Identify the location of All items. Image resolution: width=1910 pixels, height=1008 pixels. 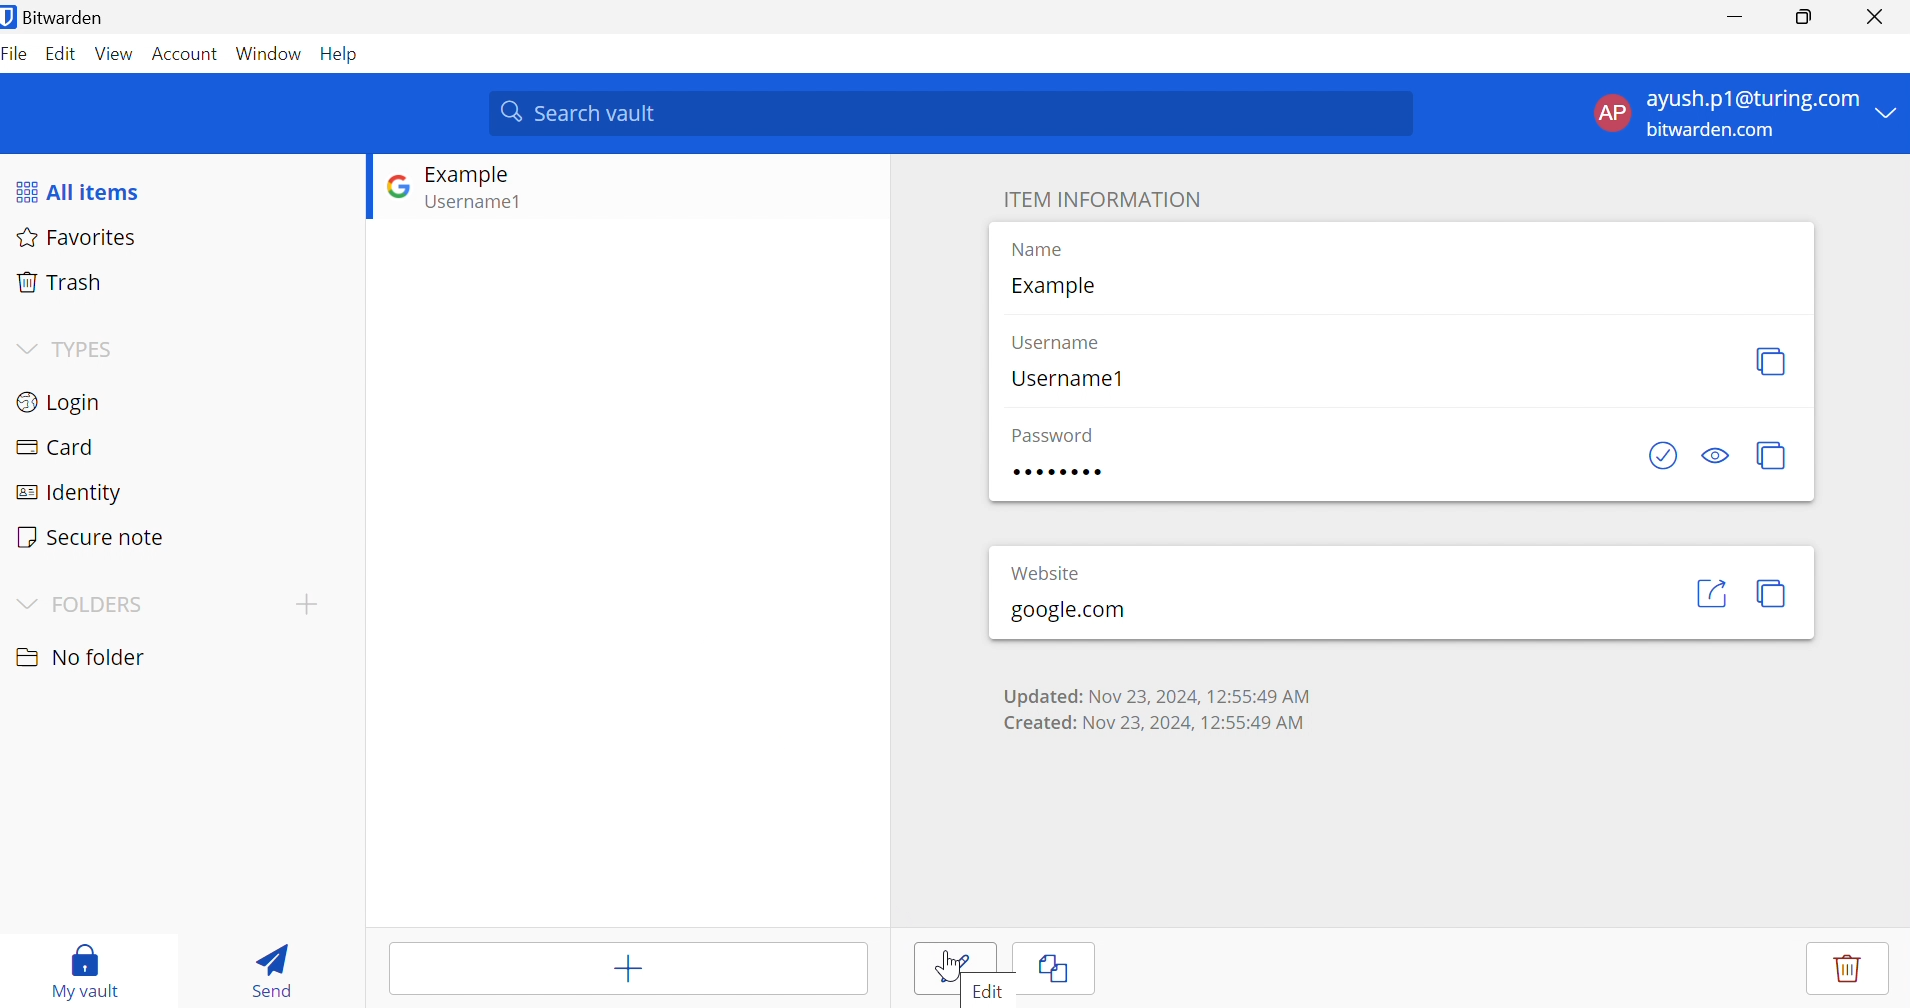
(79, 190).